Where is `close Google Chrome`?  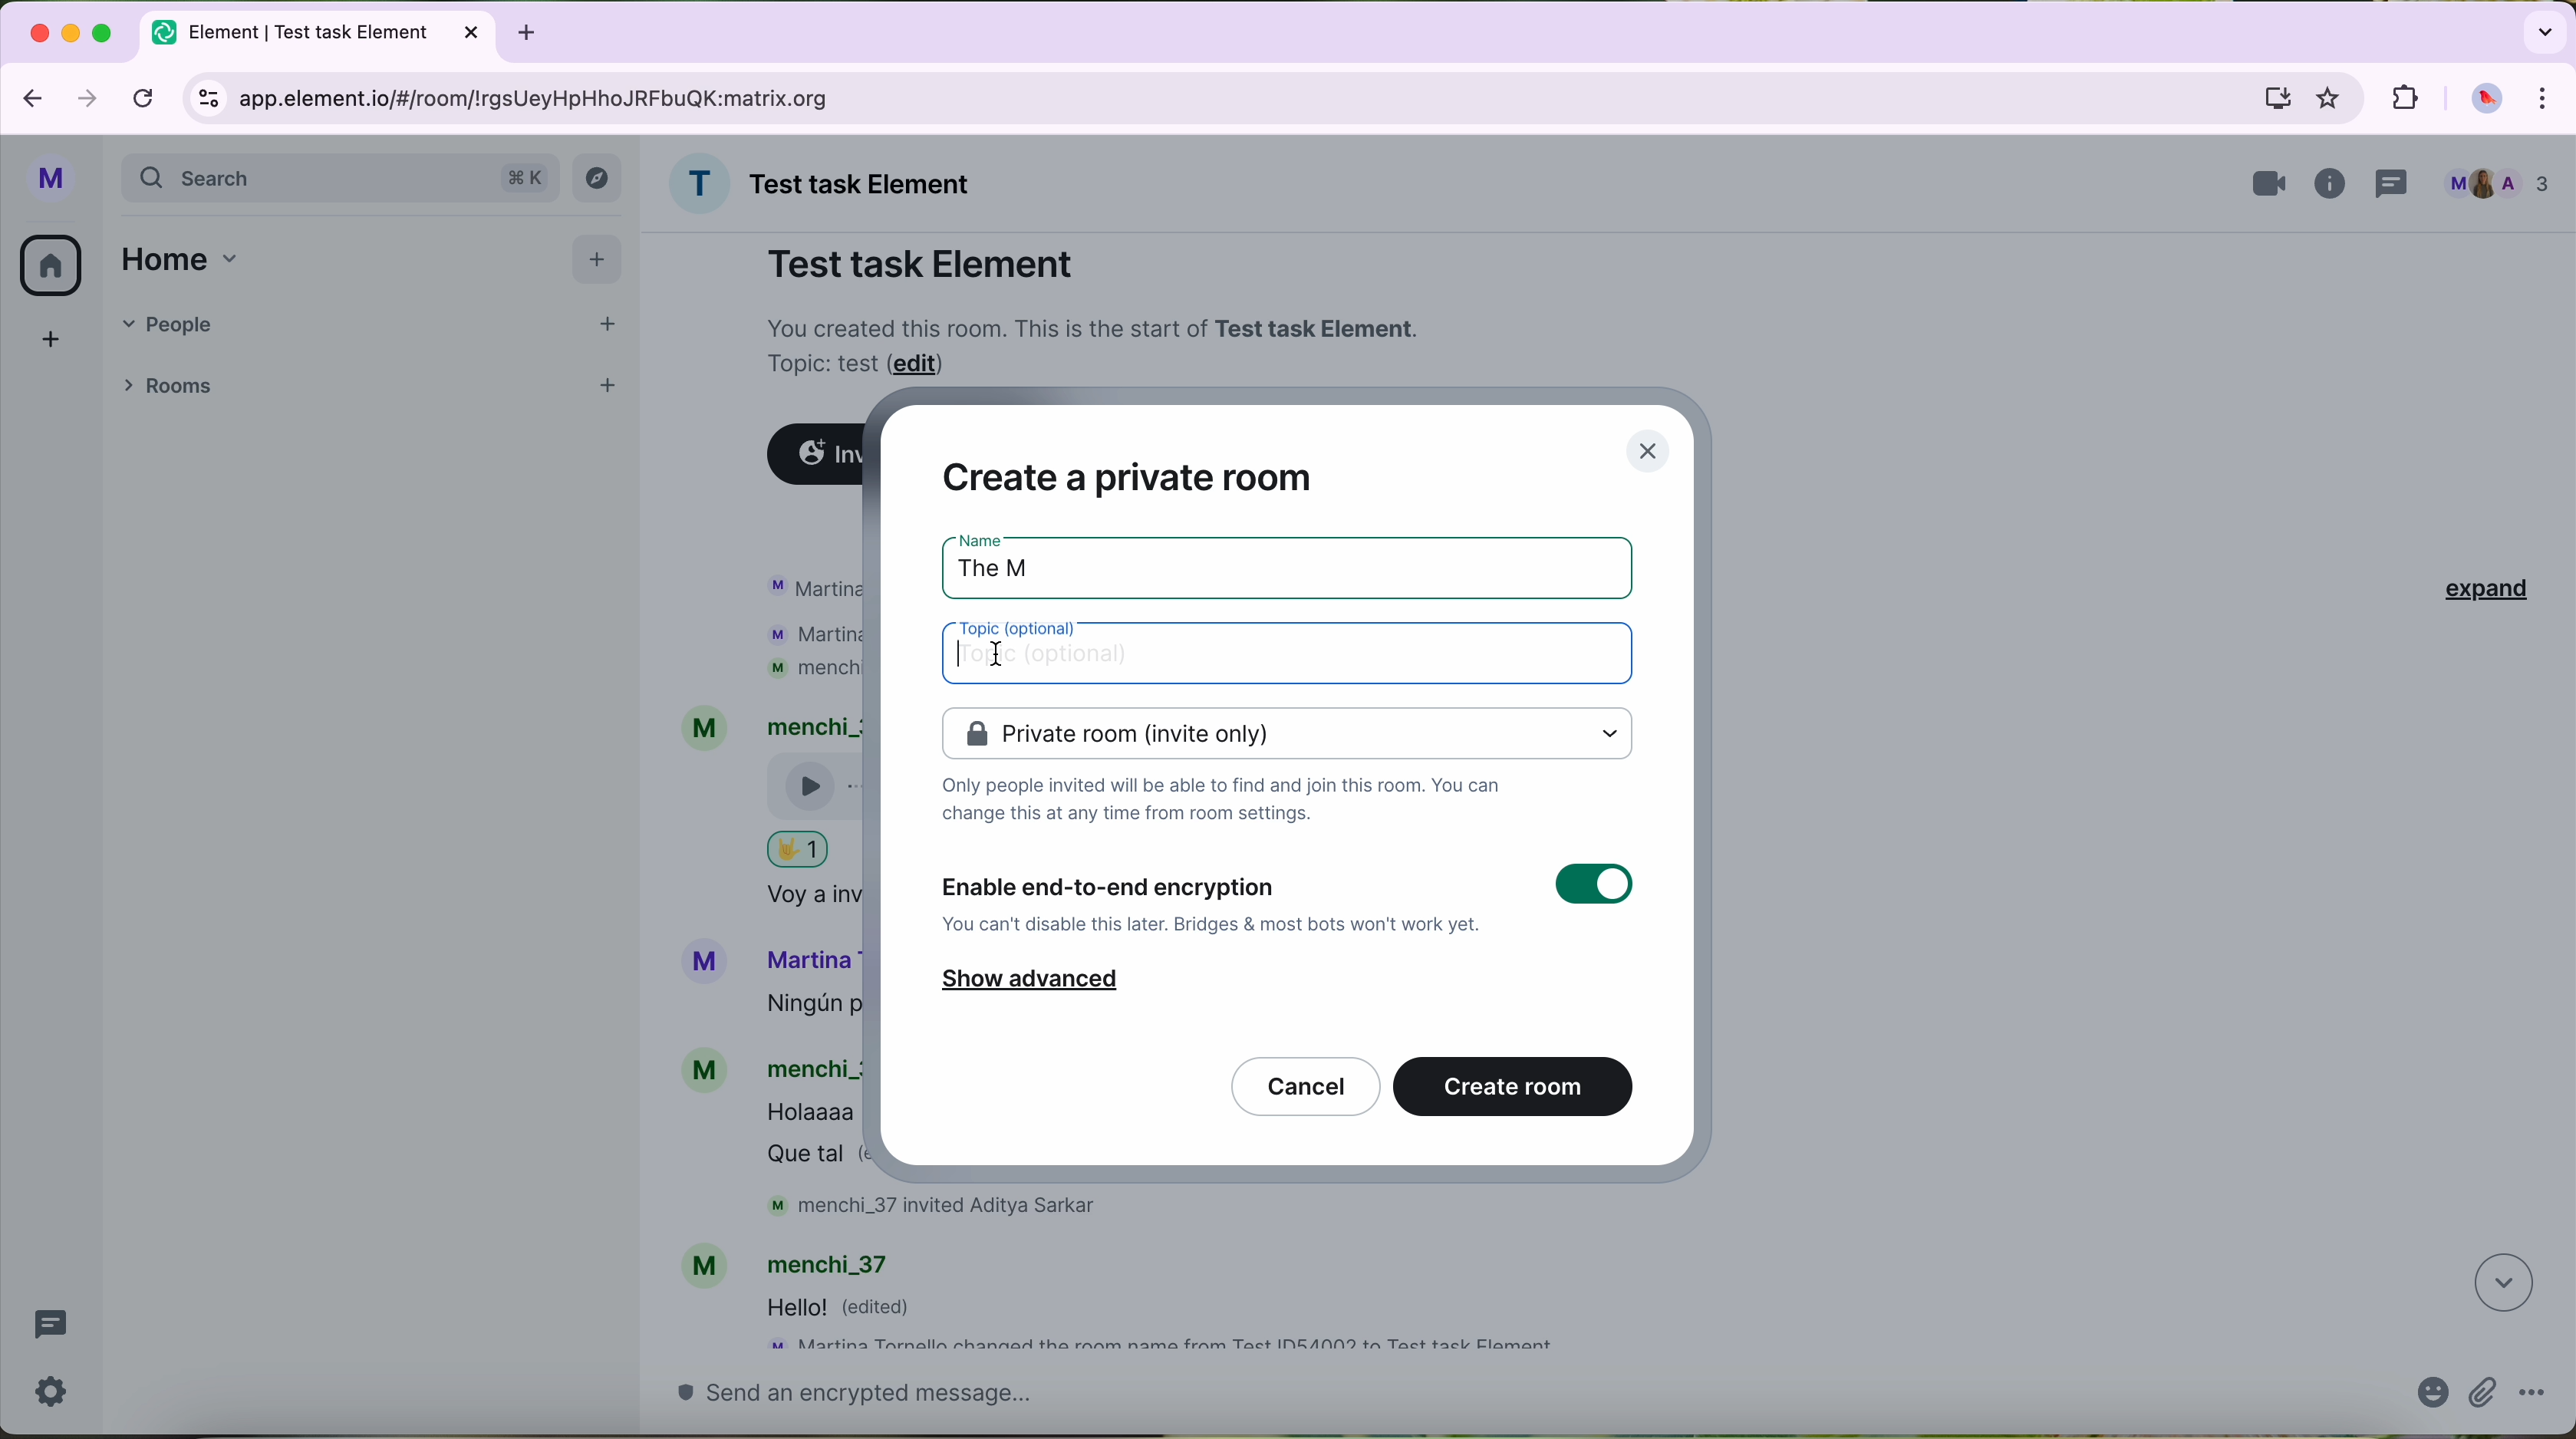 close Google Chrome is located at coordinates (38, 33).